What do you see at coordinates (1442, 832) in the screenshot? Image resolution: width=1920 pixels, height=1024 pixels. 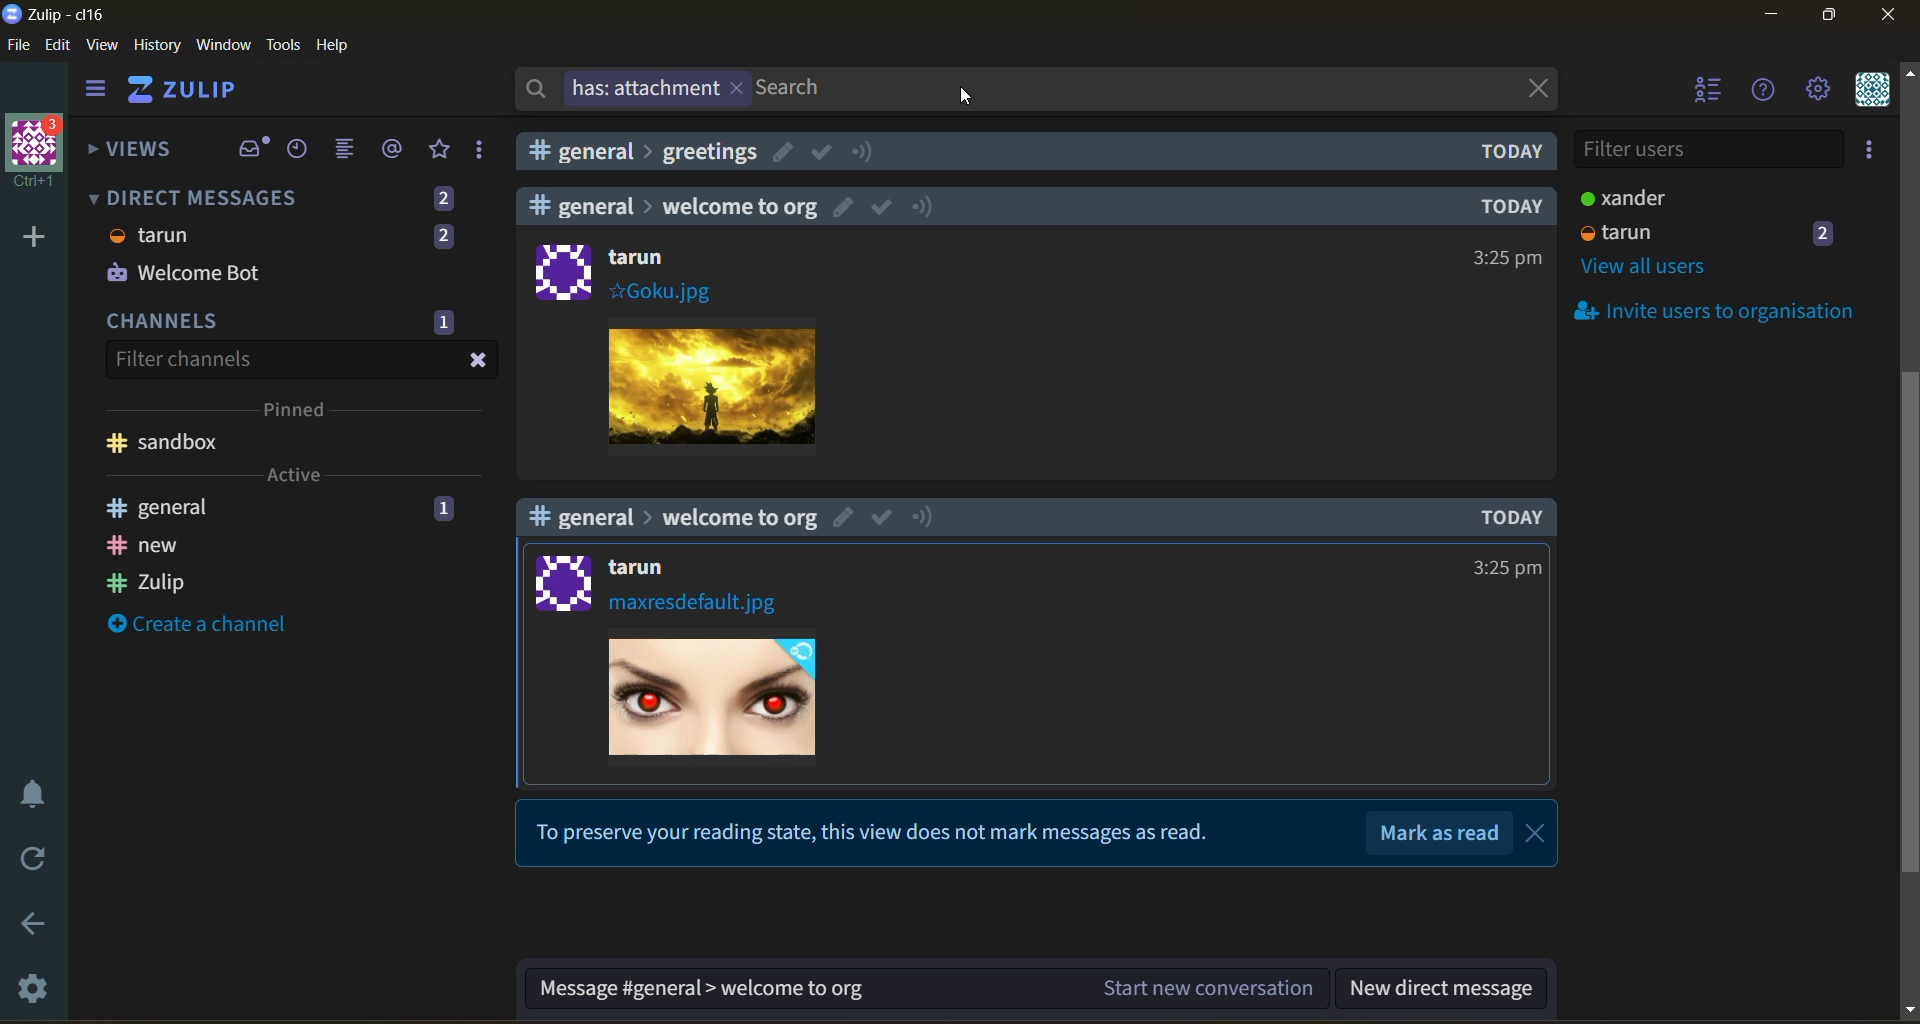 I see `Mark as read` at bounding box center [1442, 832].